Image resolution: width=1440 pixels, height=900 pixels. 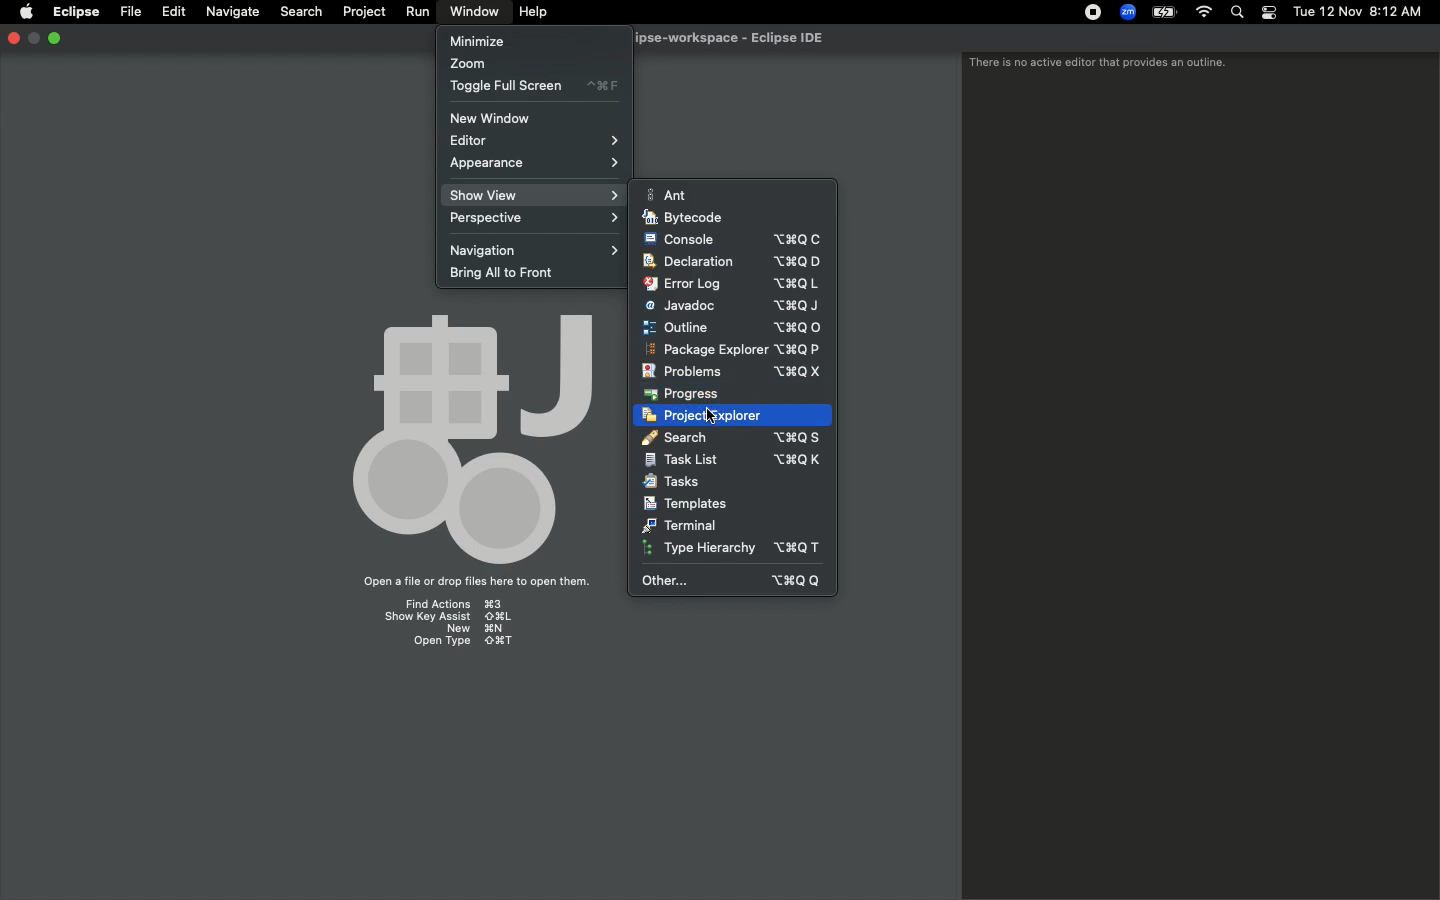 What do you see at coordinates (736, 417) in the screenshot?
I see `Click project explorer` at bounding box center [736, 417].